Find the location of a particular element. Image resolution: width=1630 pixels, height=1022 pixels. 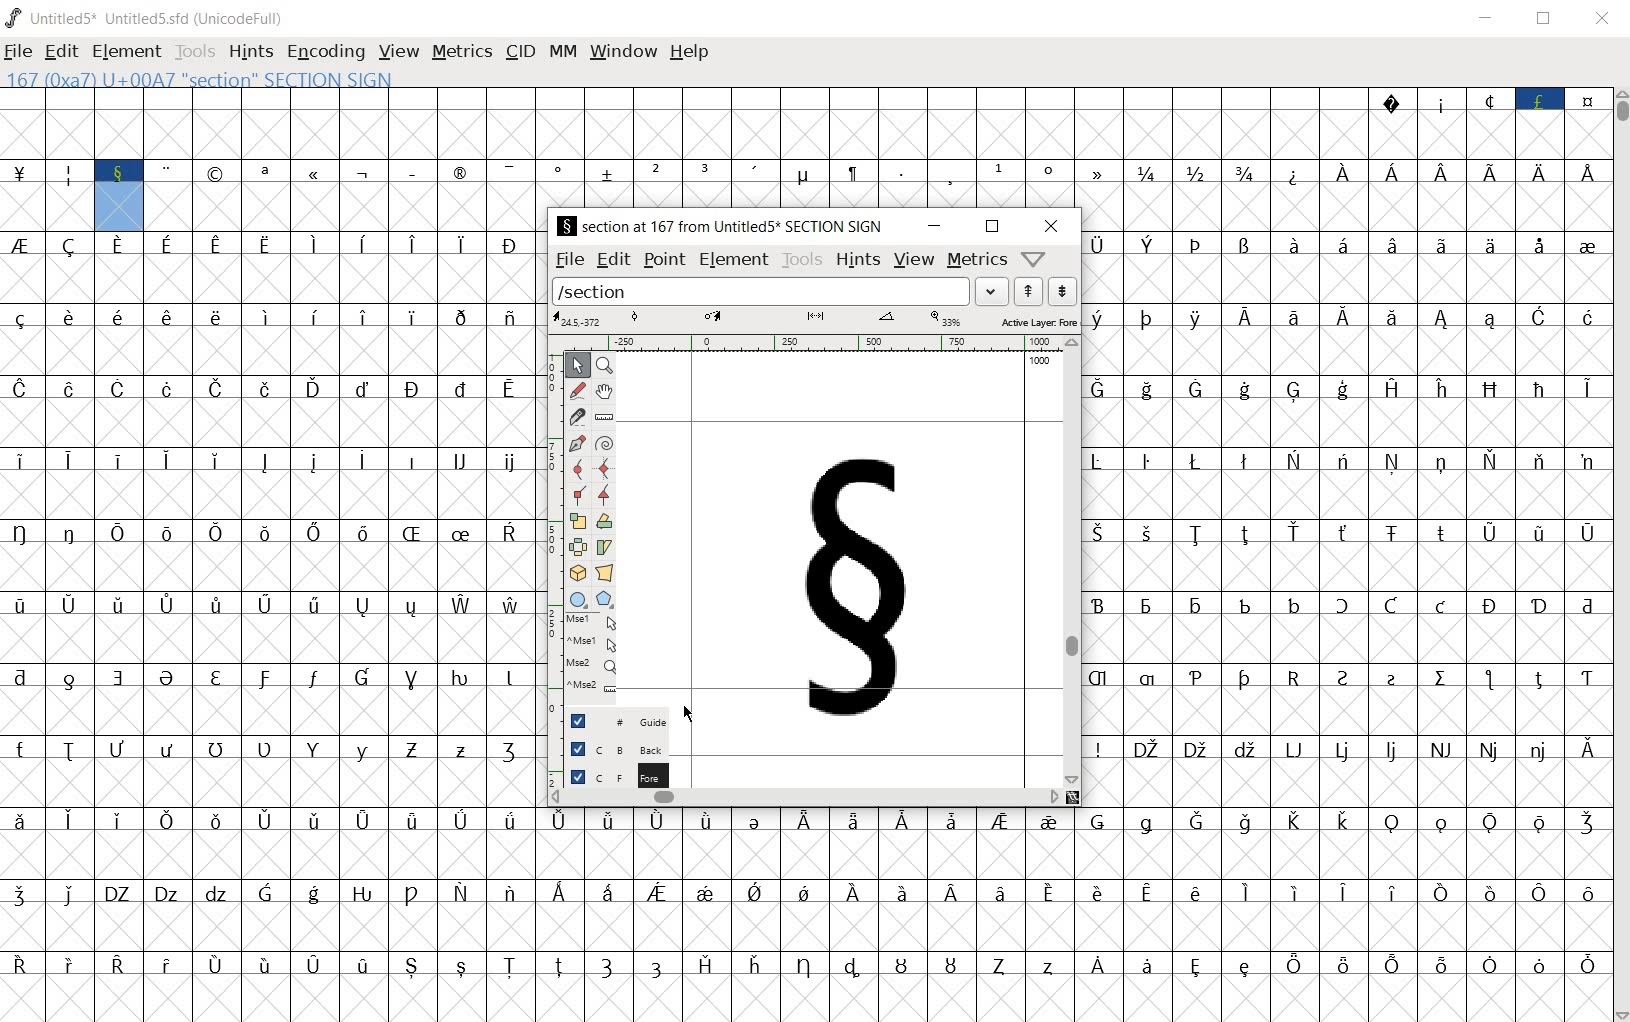

empty cells is located at coordinates (1342, 280).